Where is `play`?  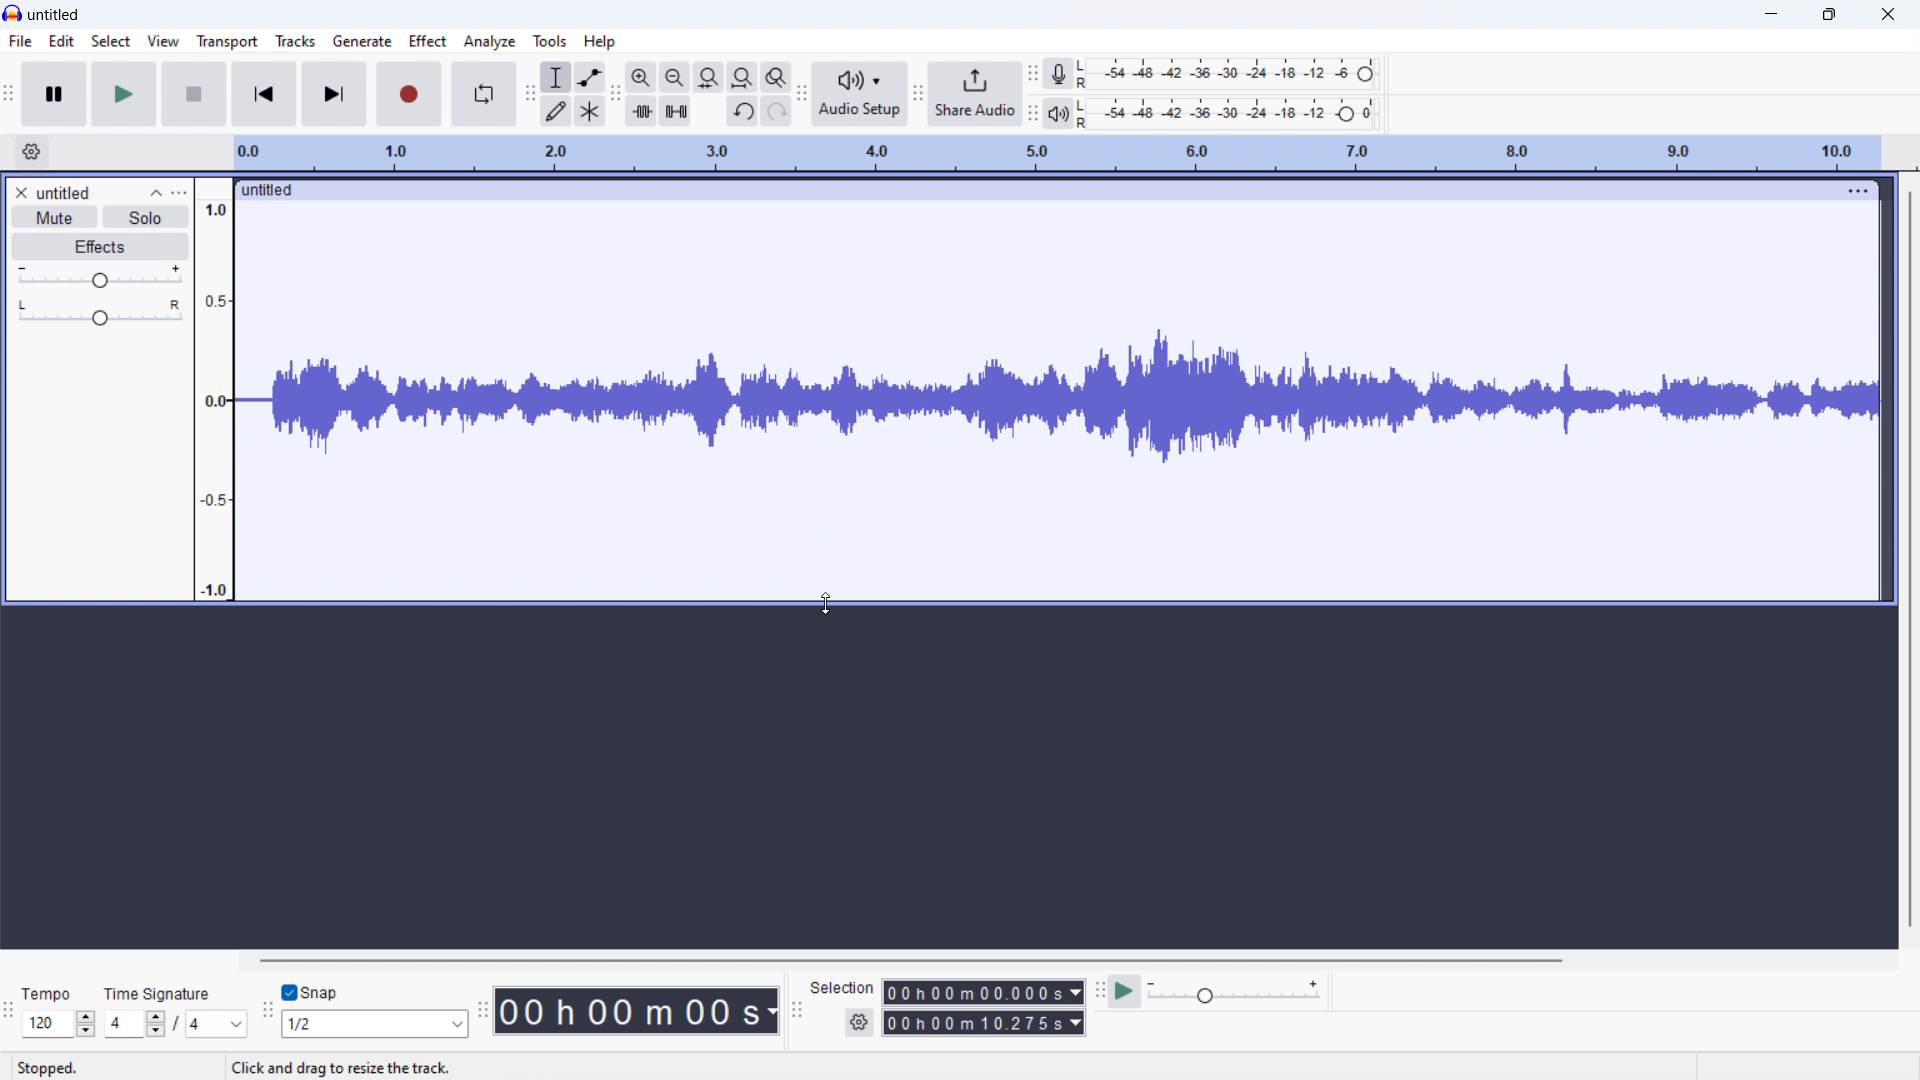 play is located at coordinates (124, 94).